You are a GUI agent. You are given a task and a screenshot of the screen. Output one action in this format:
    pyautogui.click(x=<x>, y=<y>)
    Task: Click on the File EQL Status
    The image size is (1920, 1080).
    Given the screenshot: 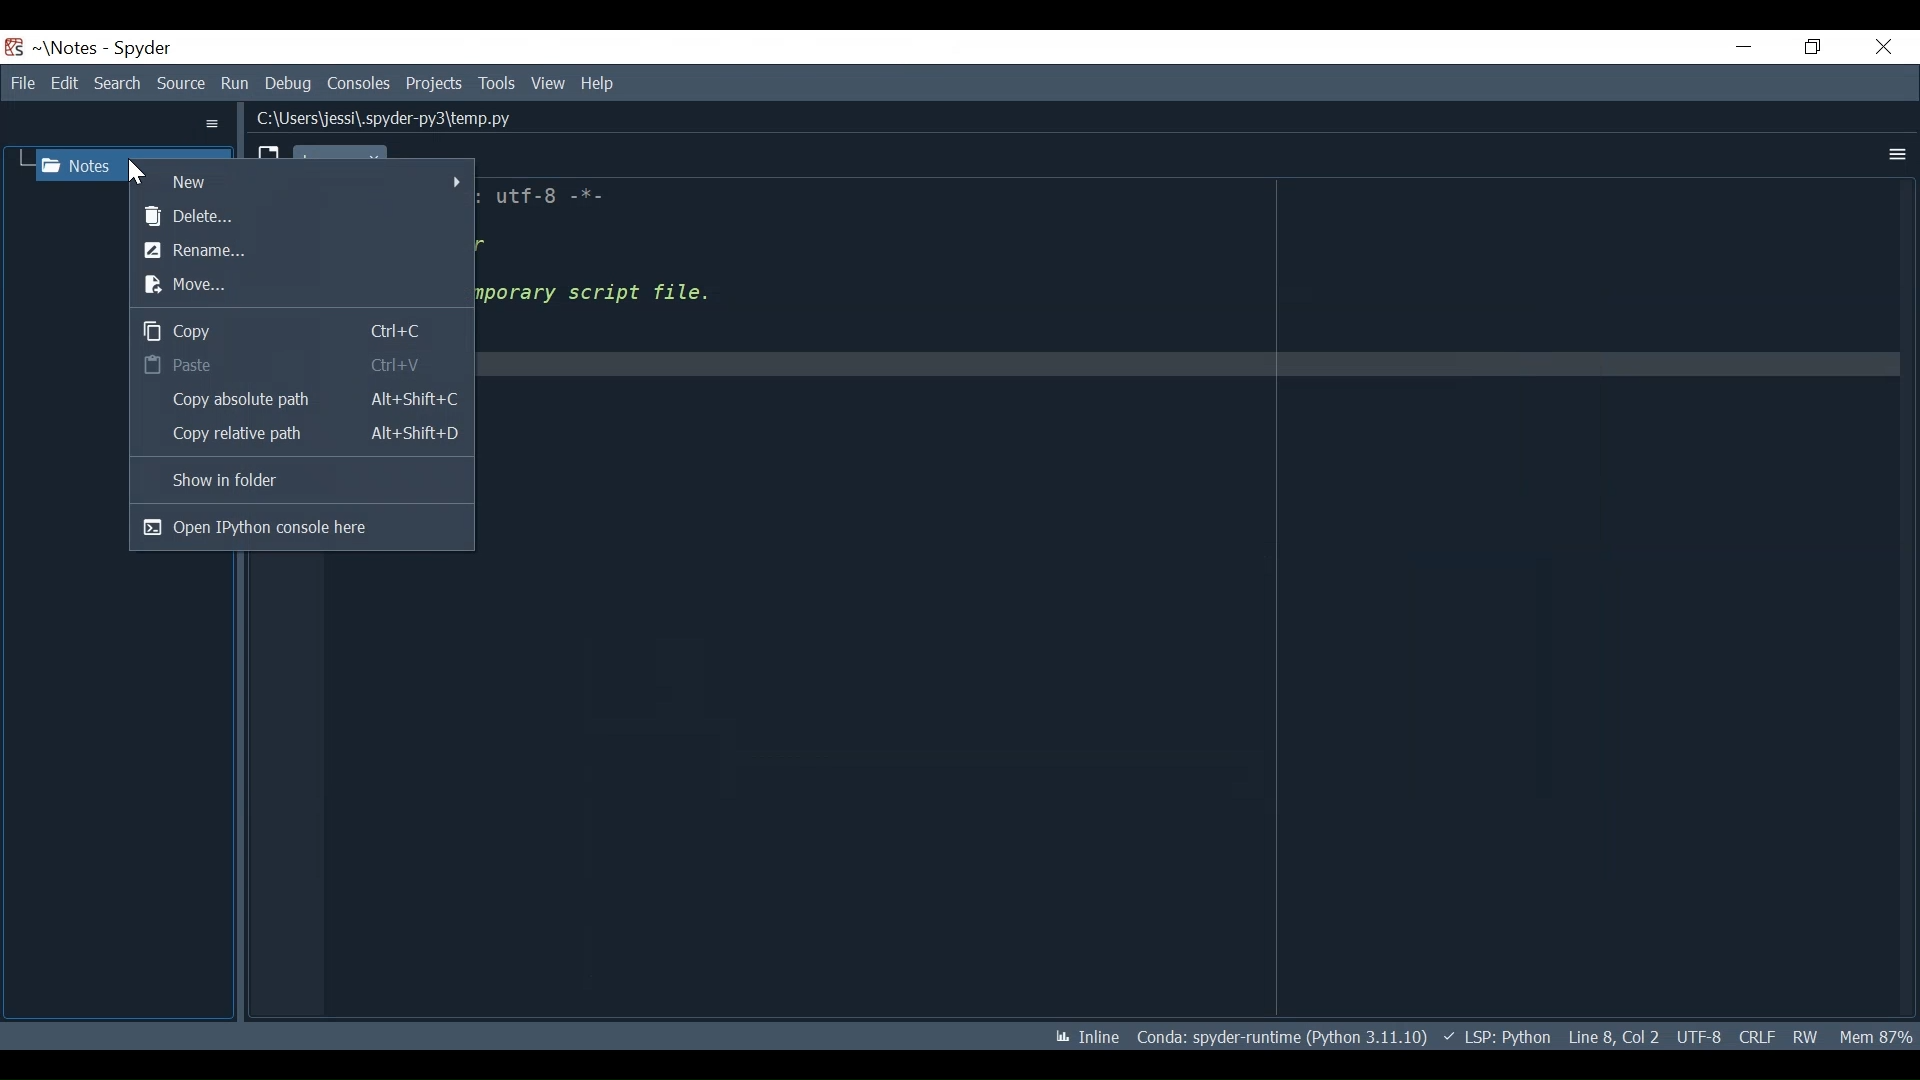 What is the action you would take?
    pyautogui.click(x=1756, y=1036)
    